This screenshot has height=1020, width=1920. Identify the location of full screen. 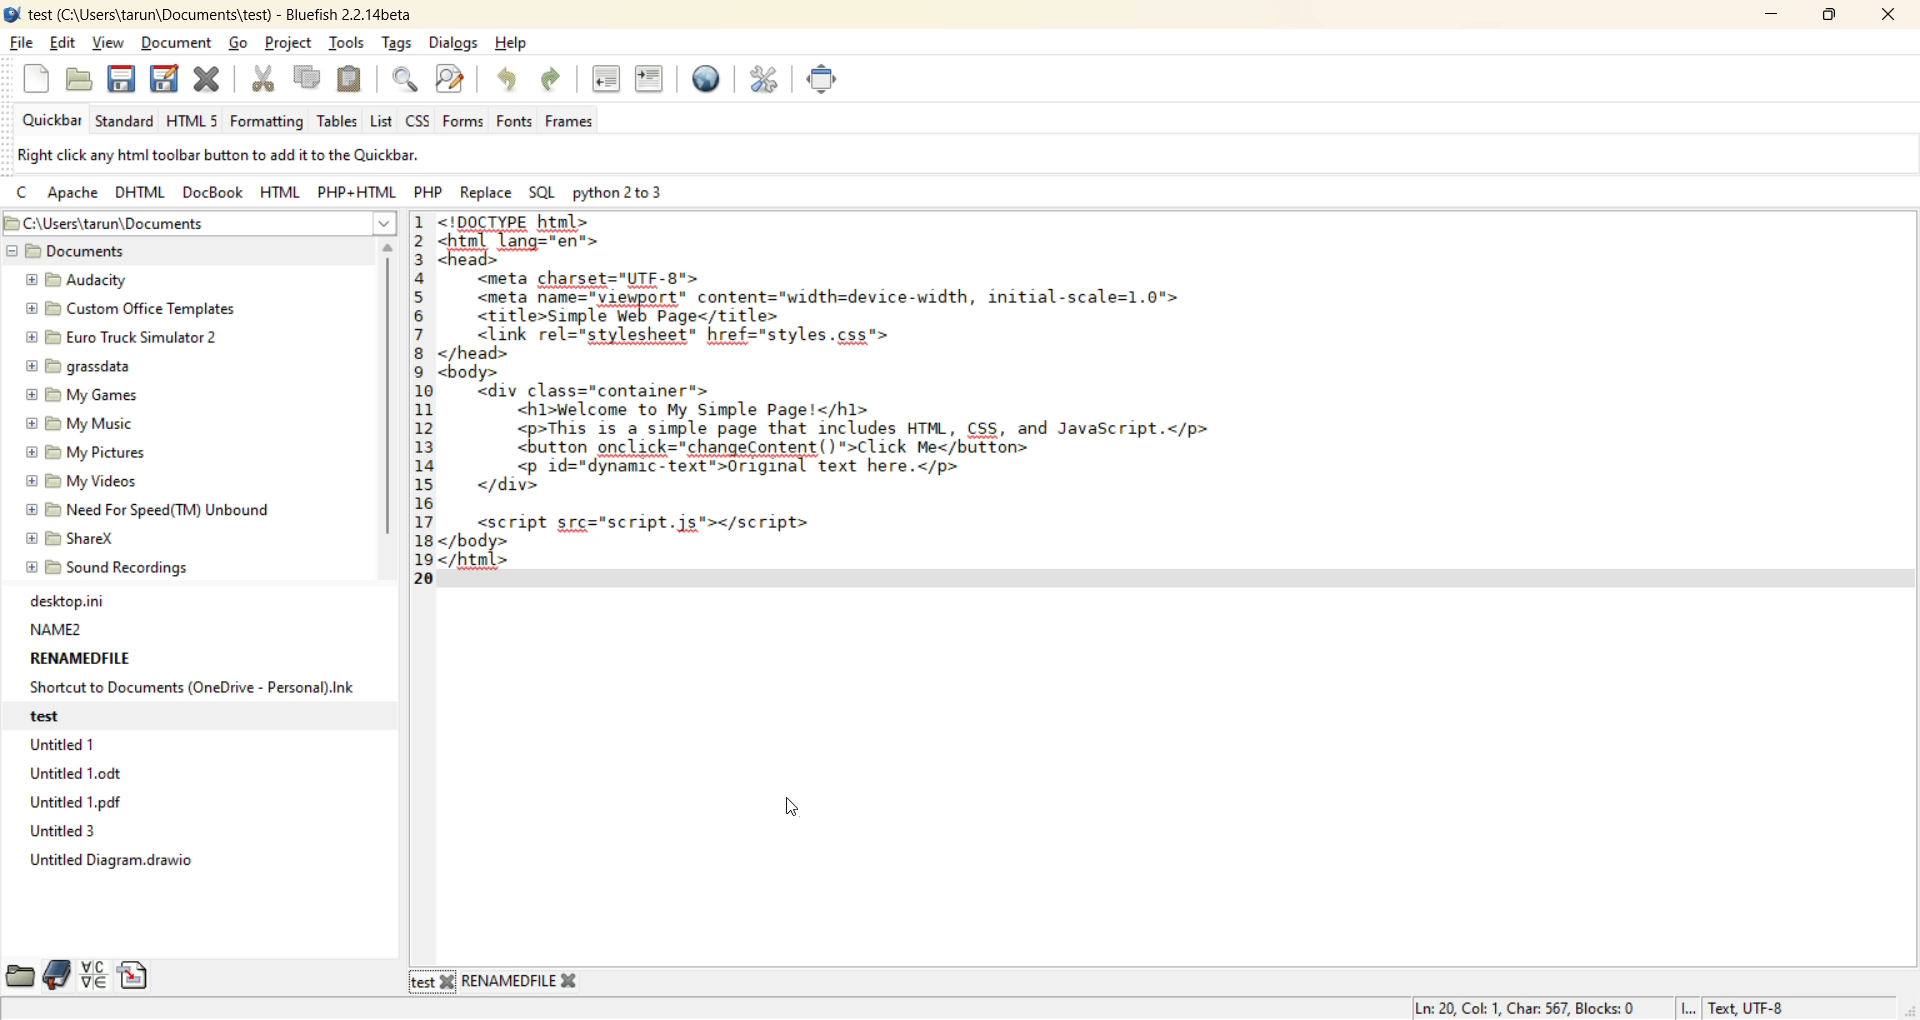
(829, 84).